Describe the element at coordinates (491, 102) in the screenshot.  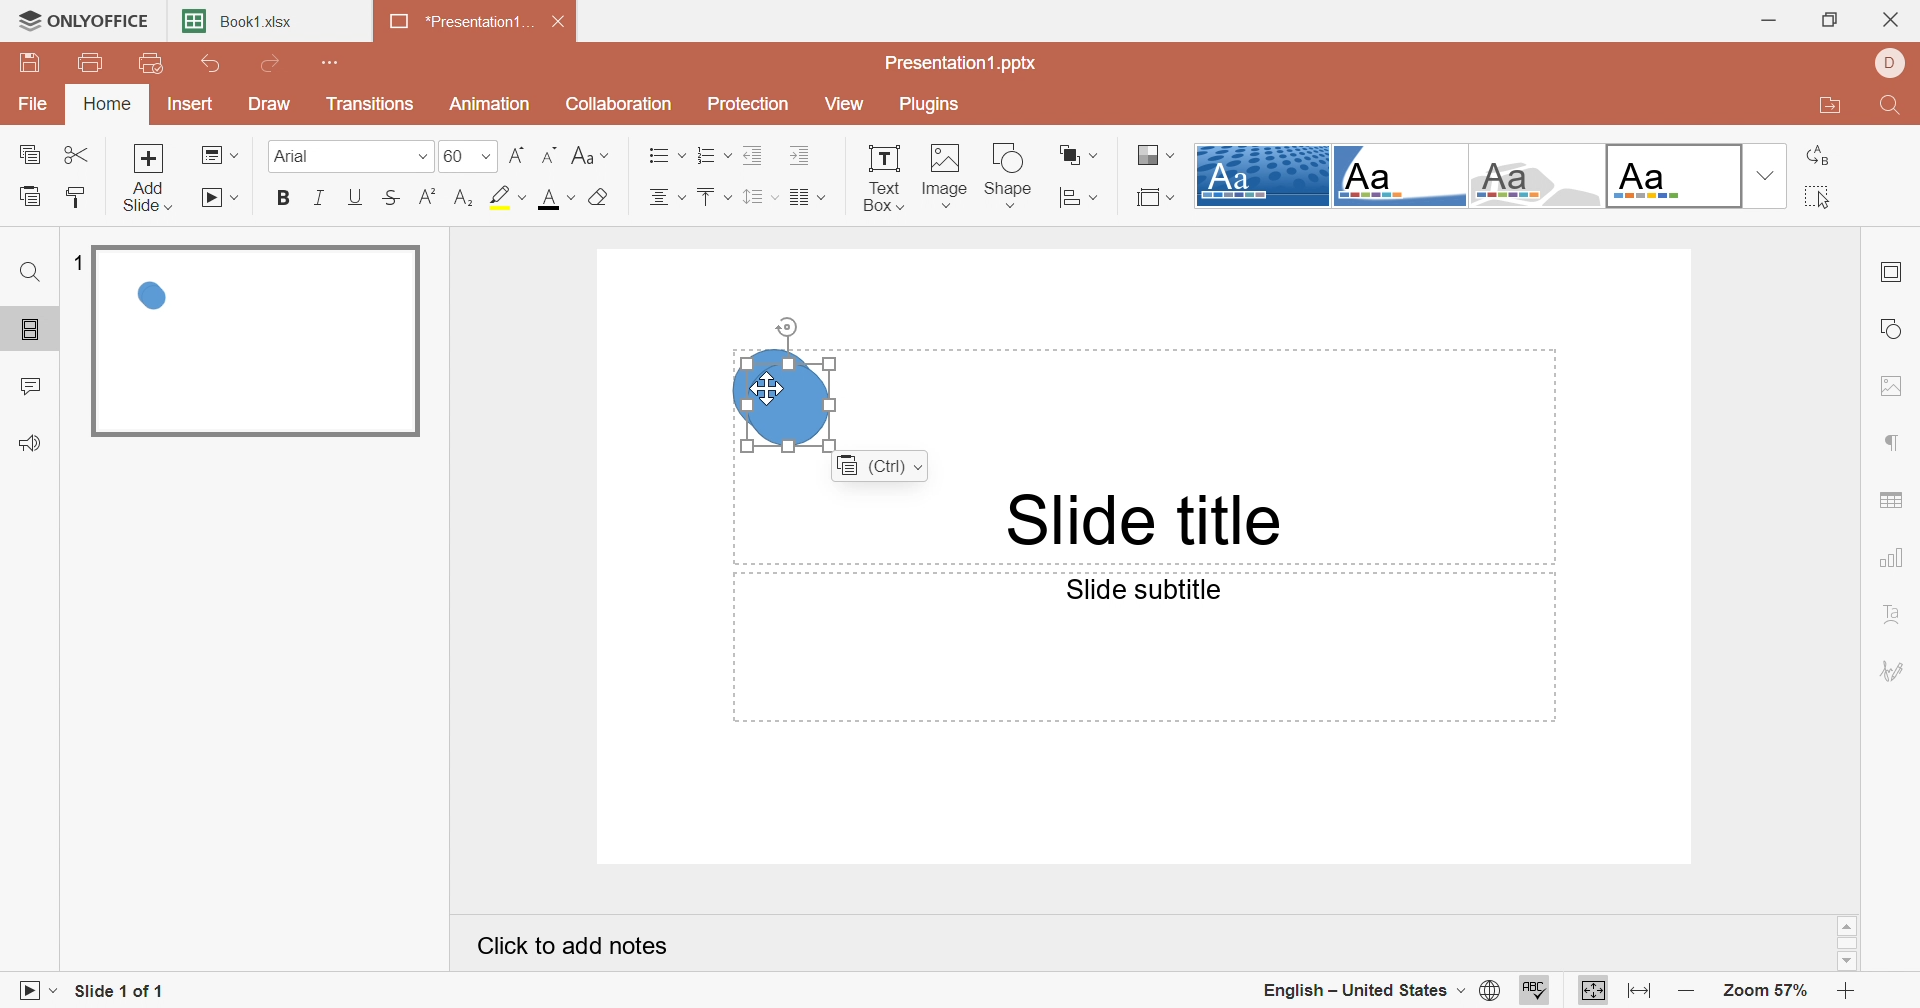
I see `Animation` at that location.